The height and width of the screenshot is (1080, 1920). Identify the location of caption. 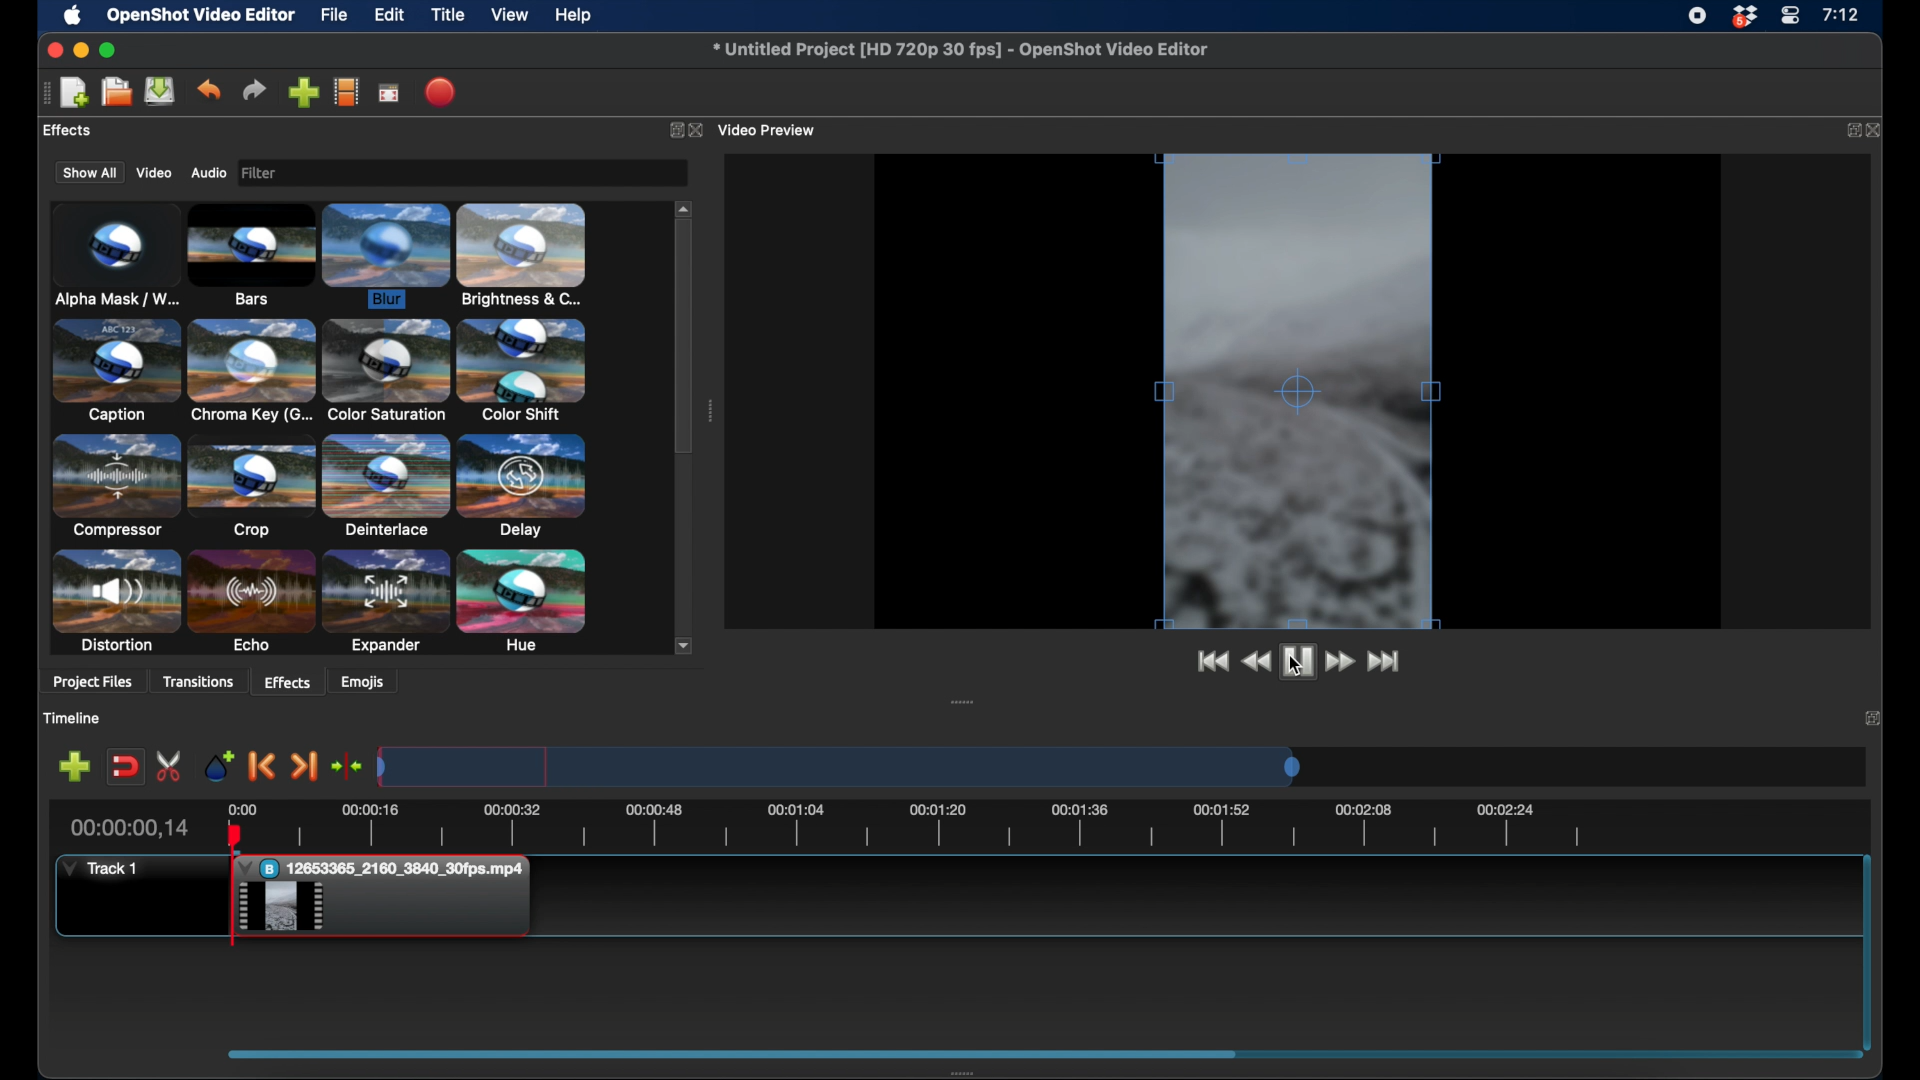
(115, 370).